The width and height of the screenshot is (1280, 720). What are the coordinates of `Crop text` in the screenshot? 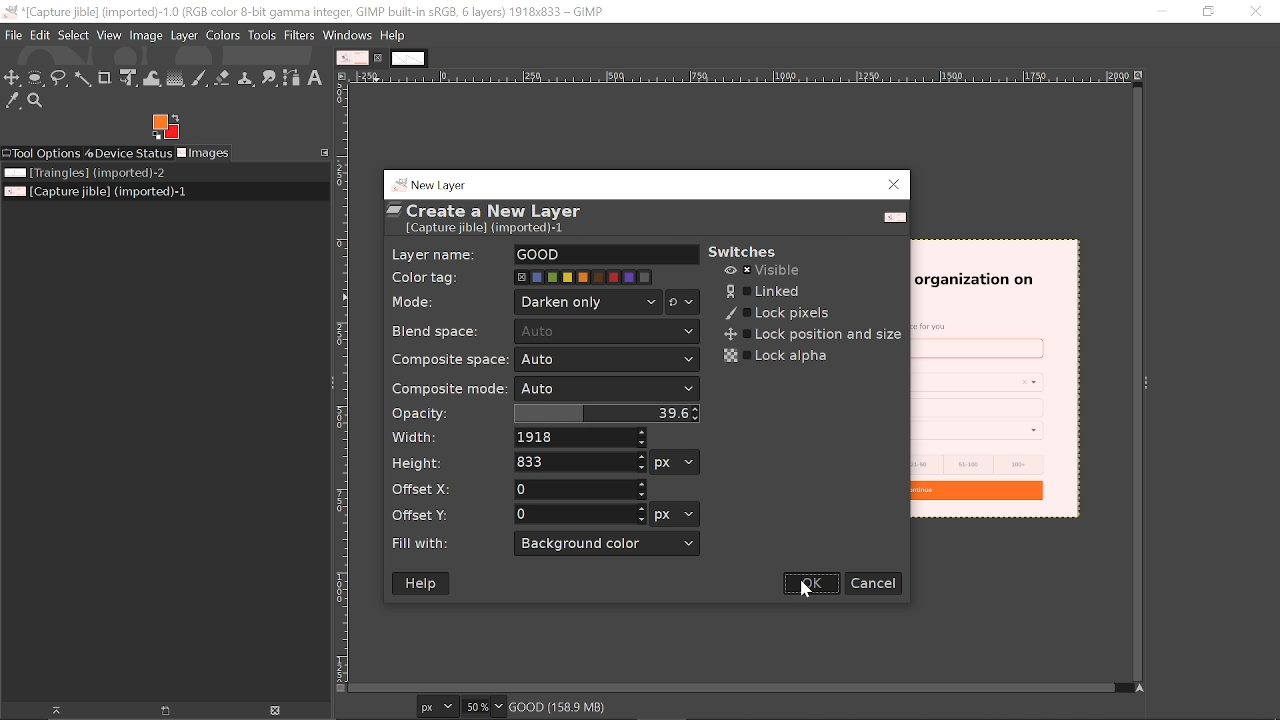 It's located at (105, 77).